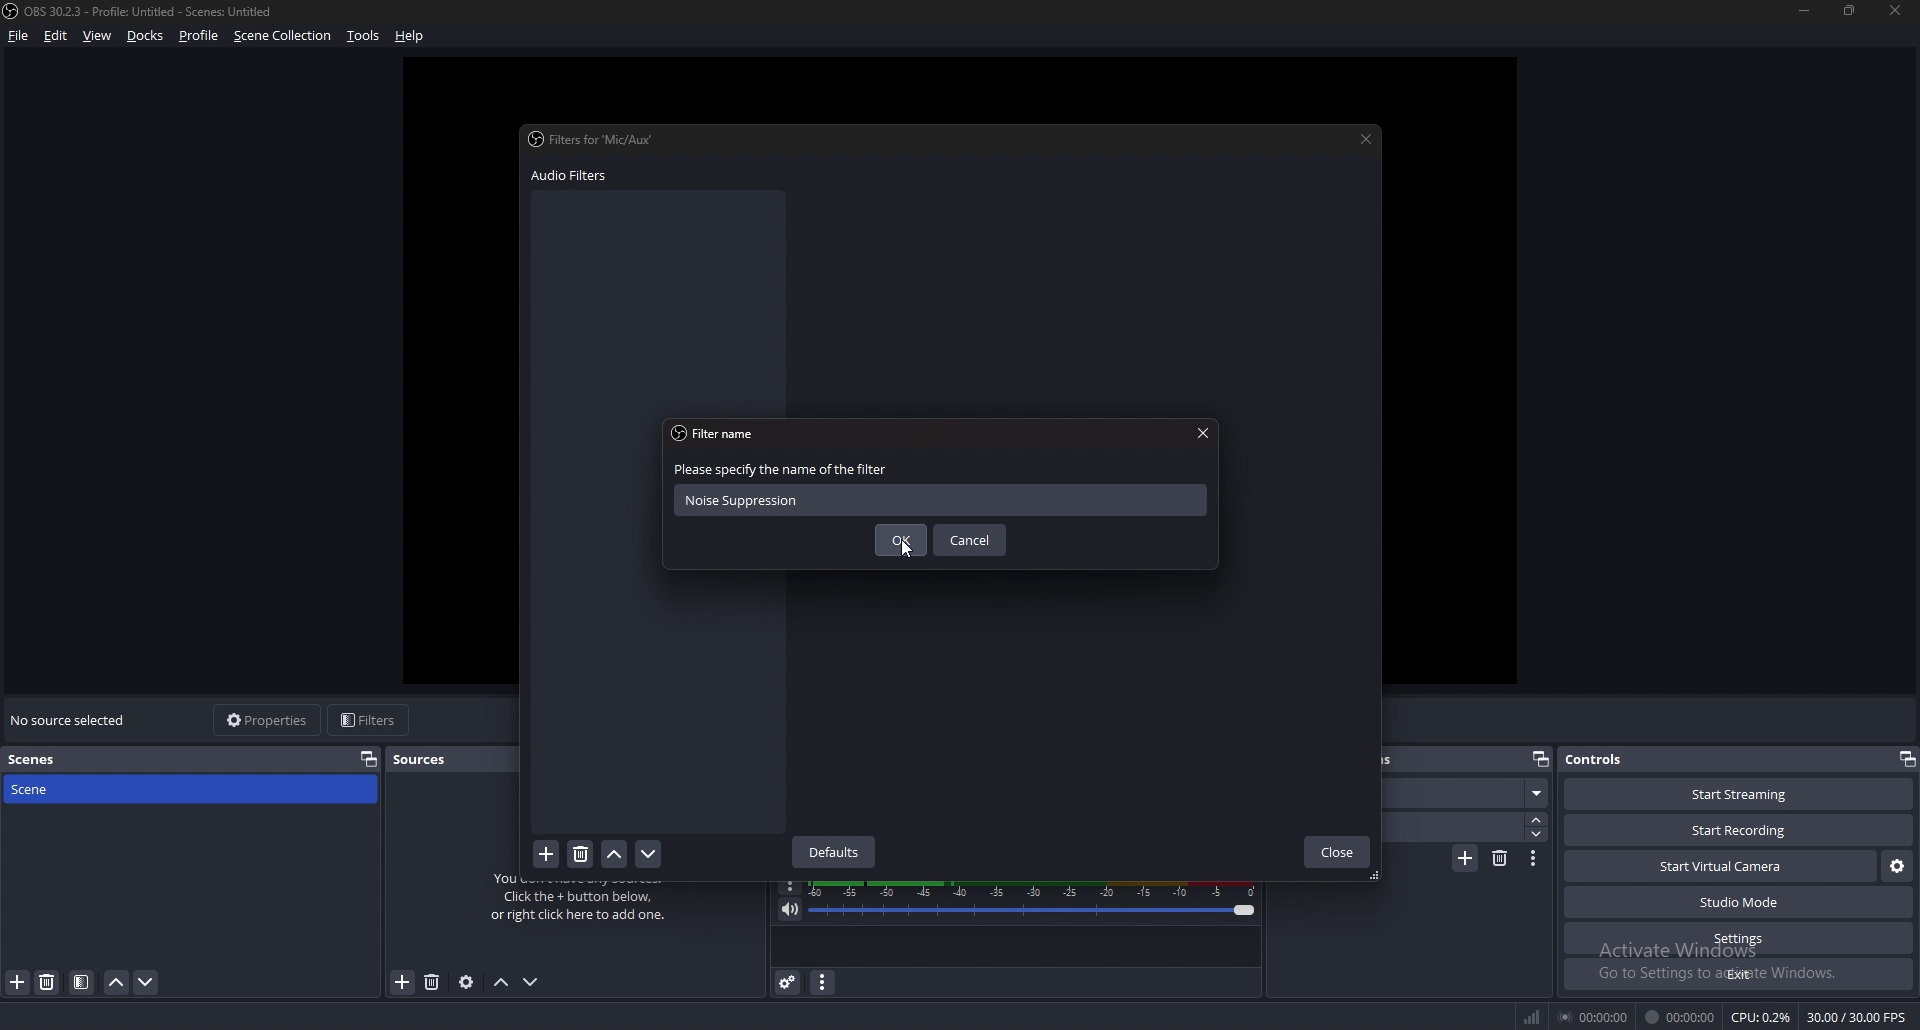 The image size is (1920, 1030). Describe the element at coordinates (433, 758) in the screenshot. I see `sources` at that location.